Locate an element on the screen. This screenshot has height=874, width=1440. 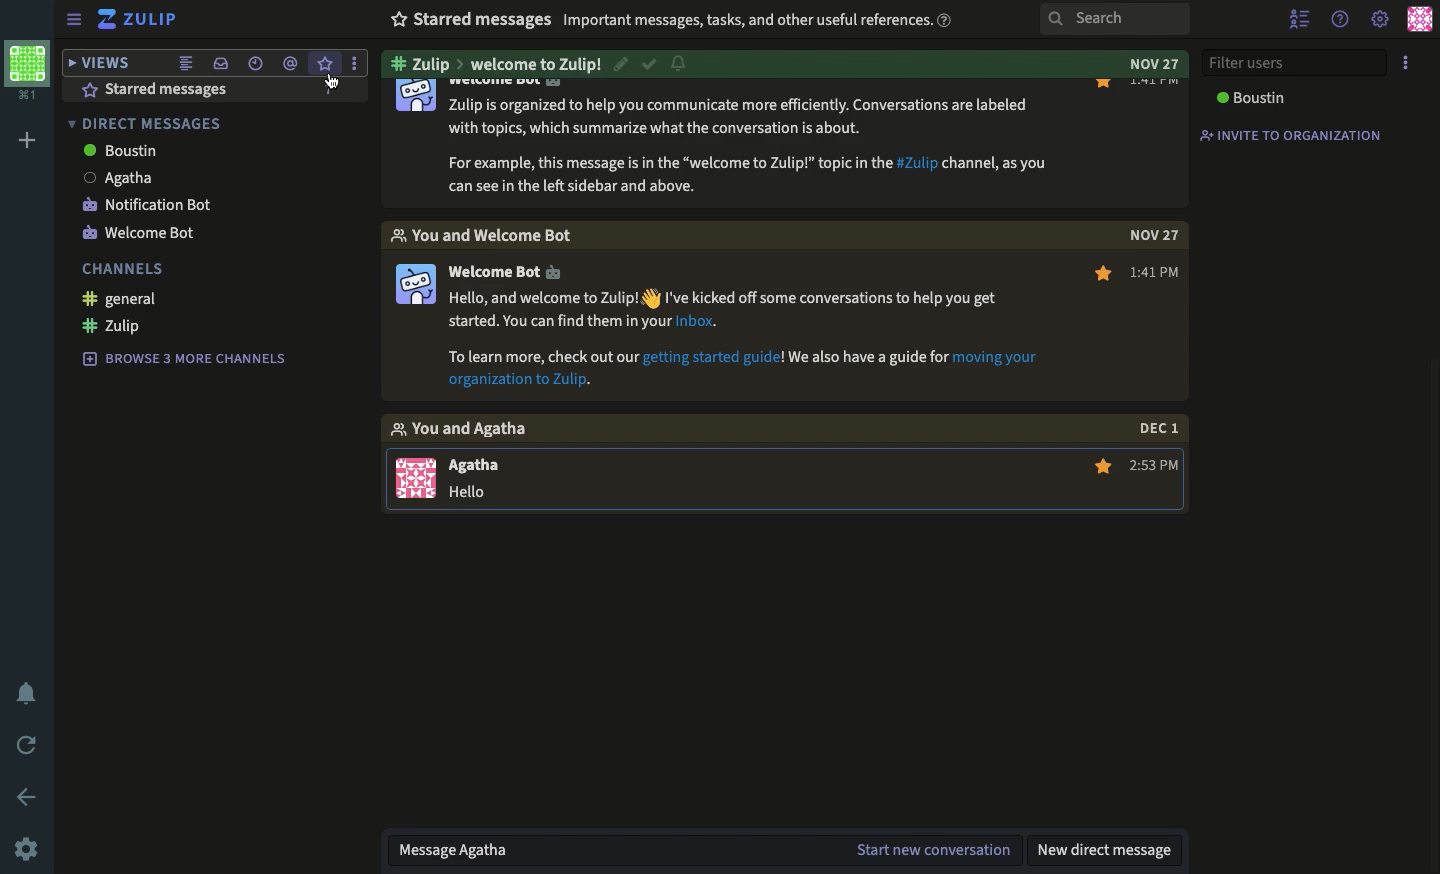
welcome bot is located at coordinates (135, 237).